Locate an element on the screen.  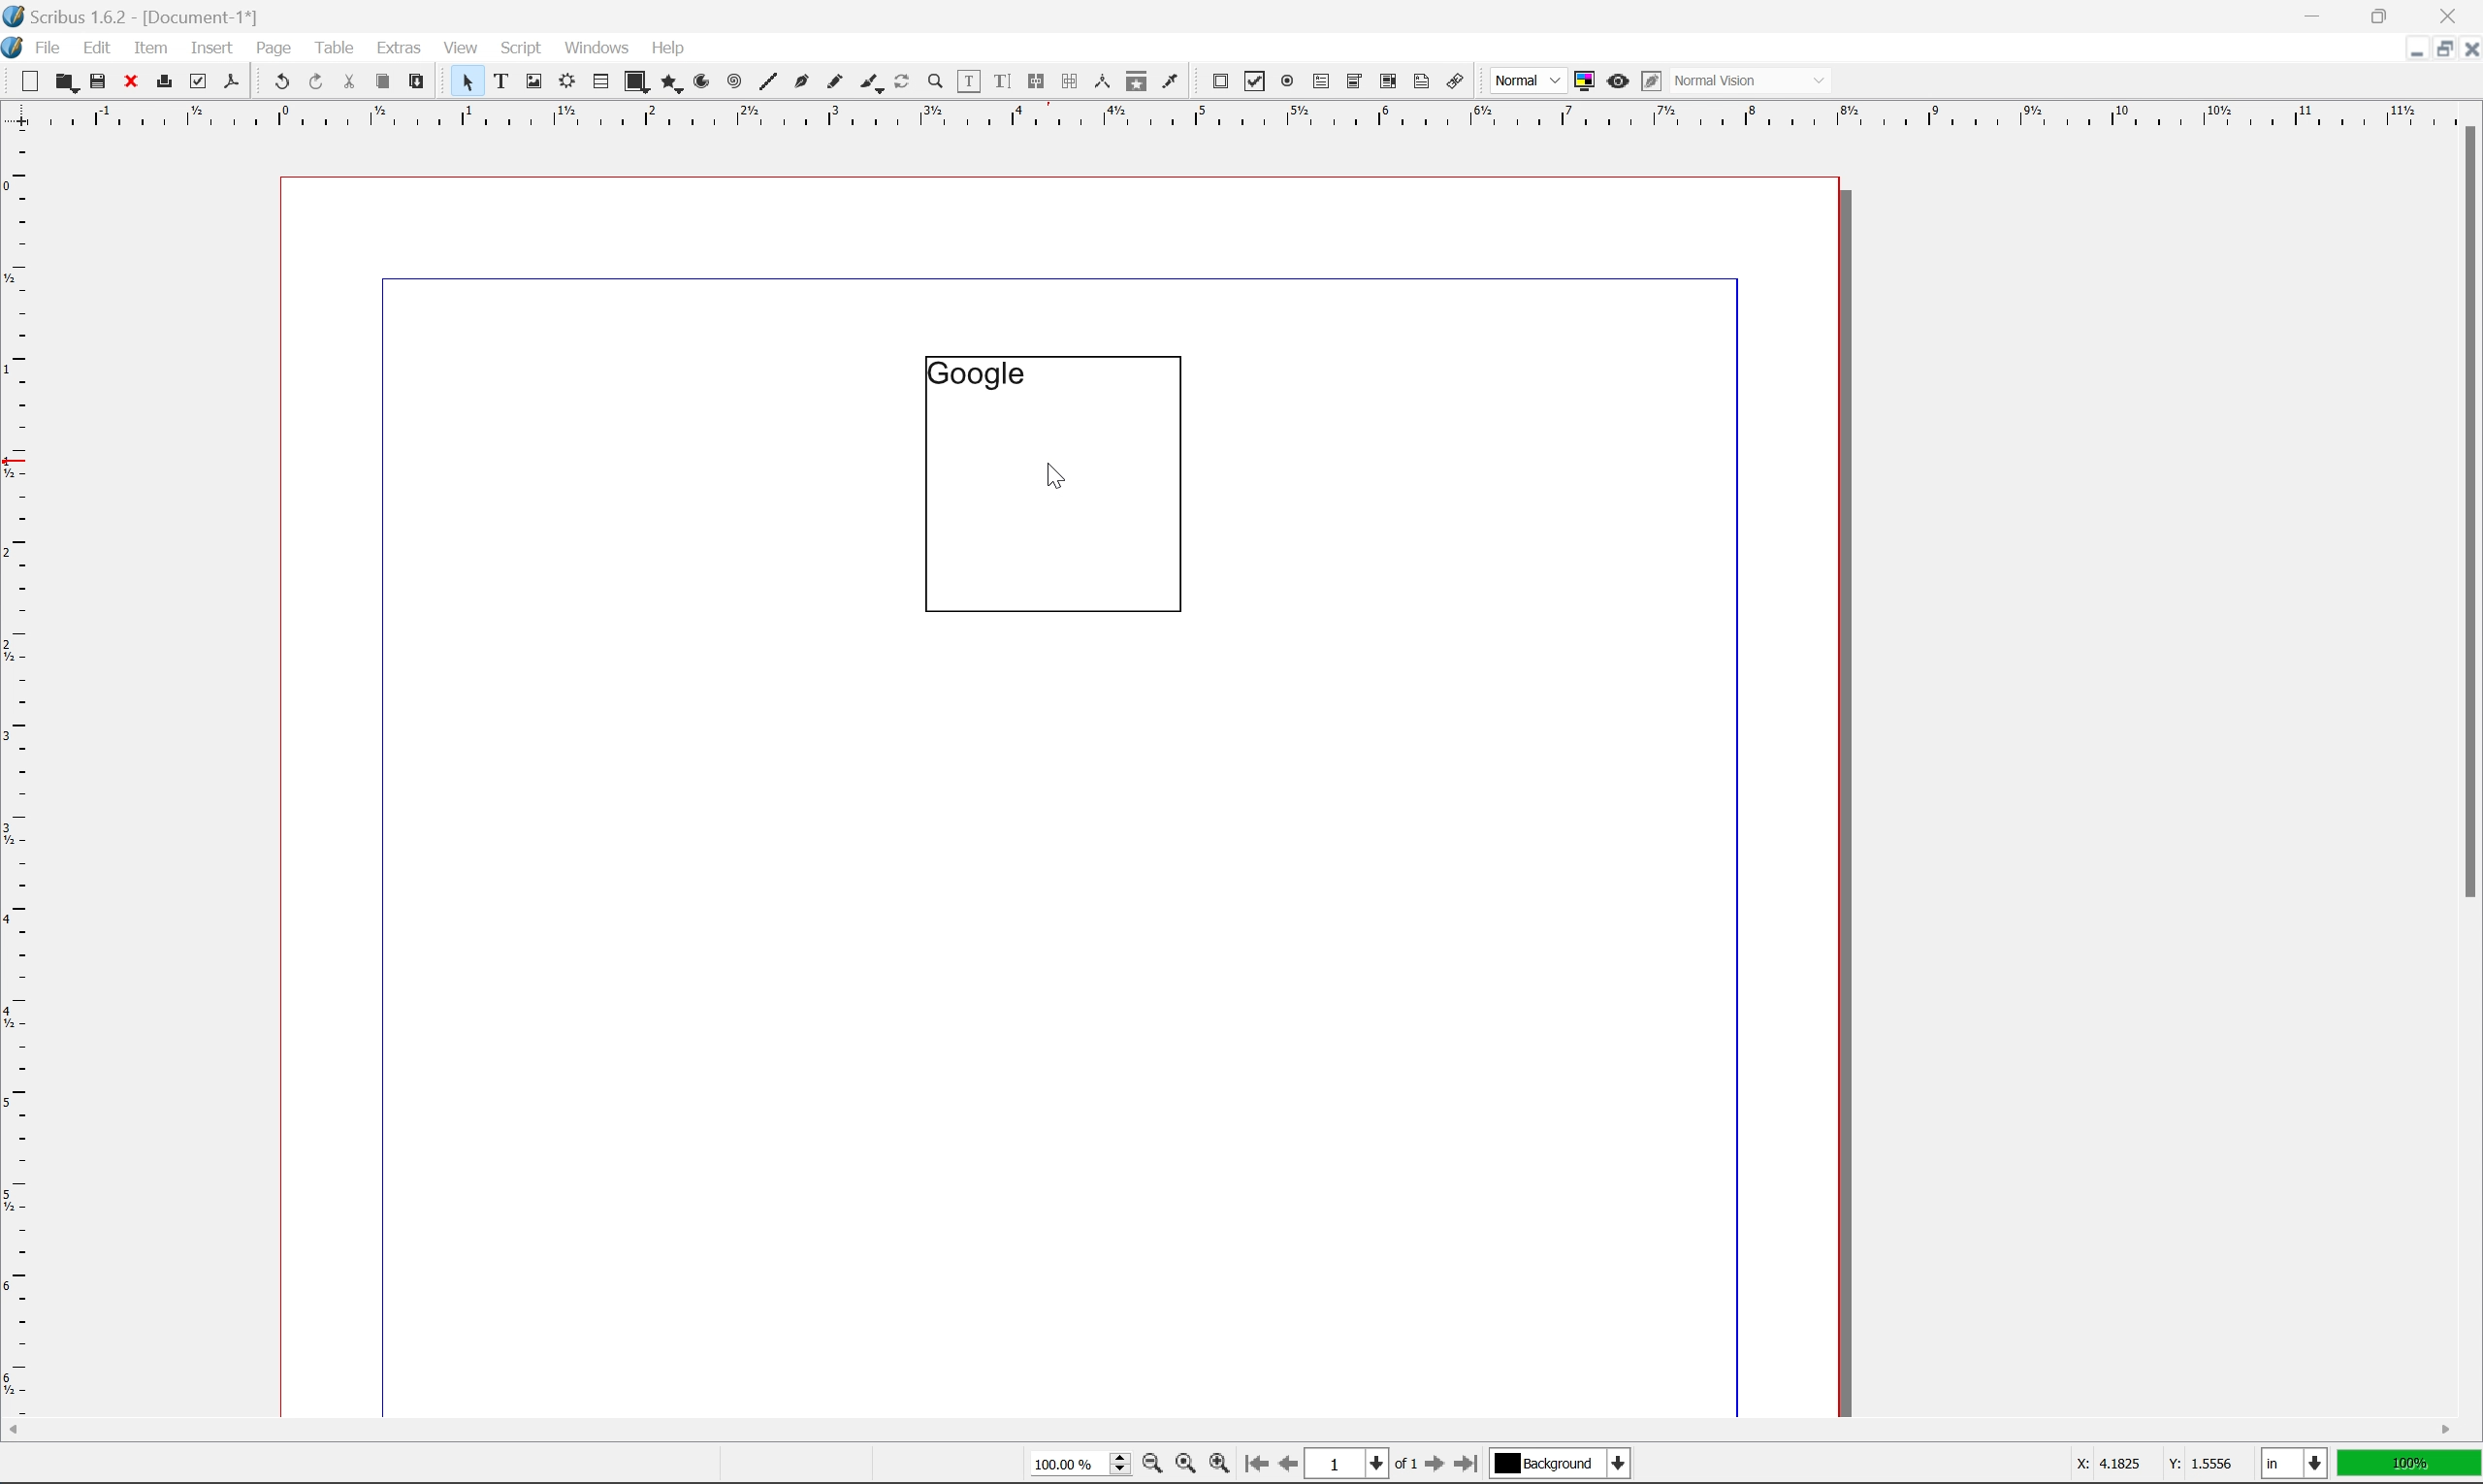
minimize is located at coordinates (2404, 47).